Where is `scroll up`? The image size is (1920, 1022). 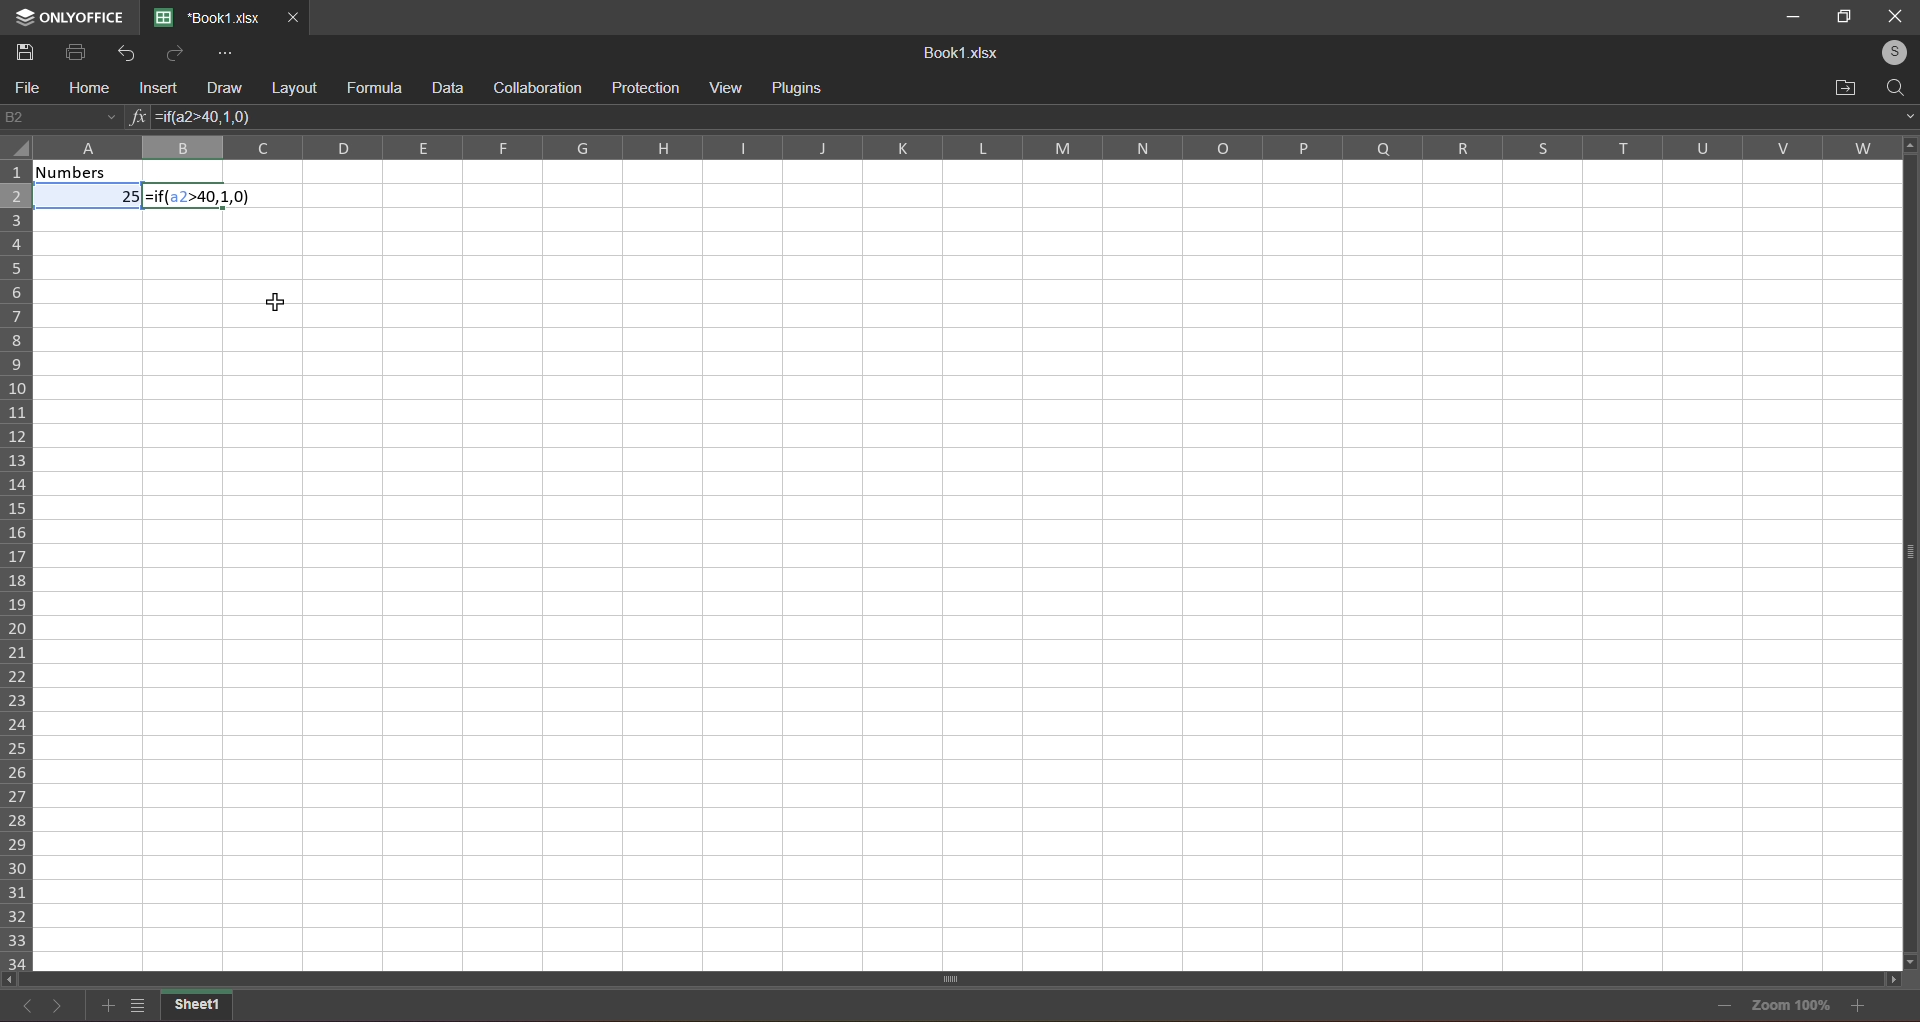
scroll up is located at coordinates (1905, 144).